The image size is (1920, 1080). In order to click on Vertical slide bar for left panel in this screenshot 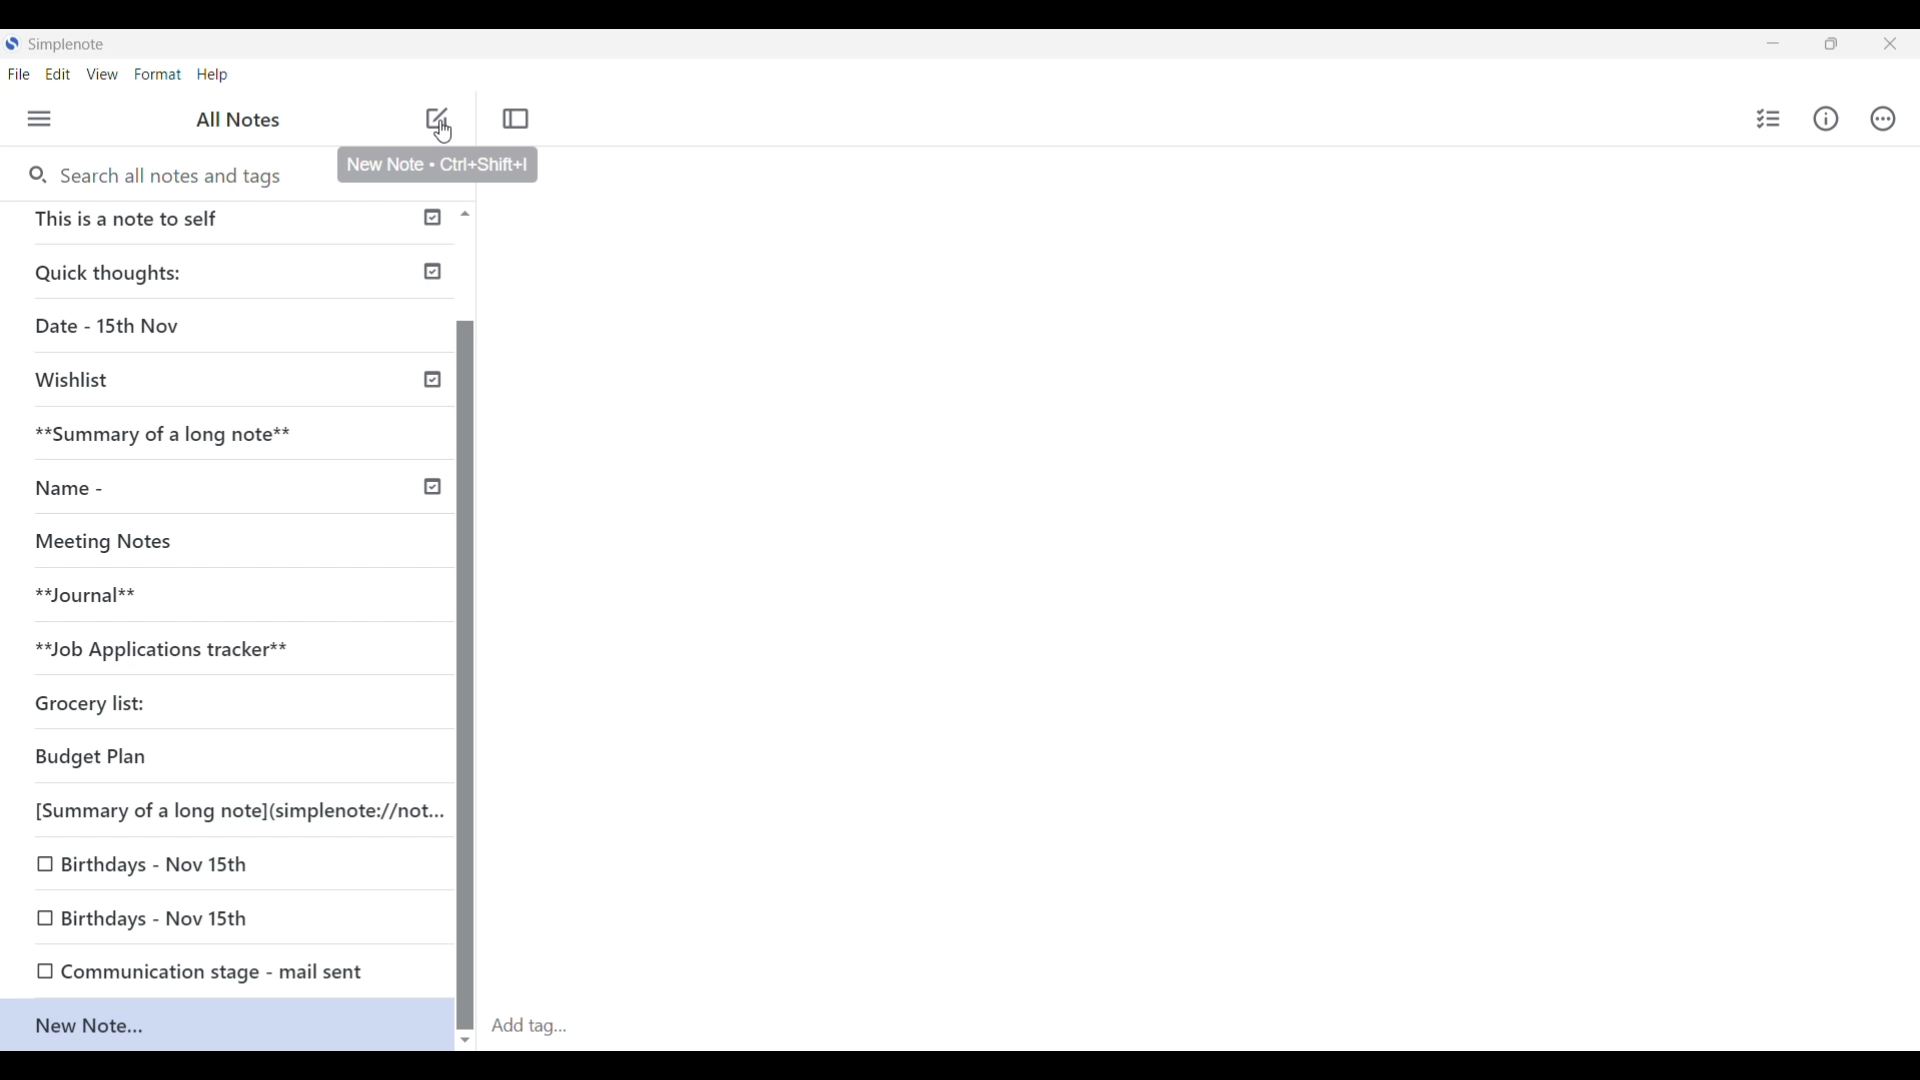, I will do `click(466, 676)`.